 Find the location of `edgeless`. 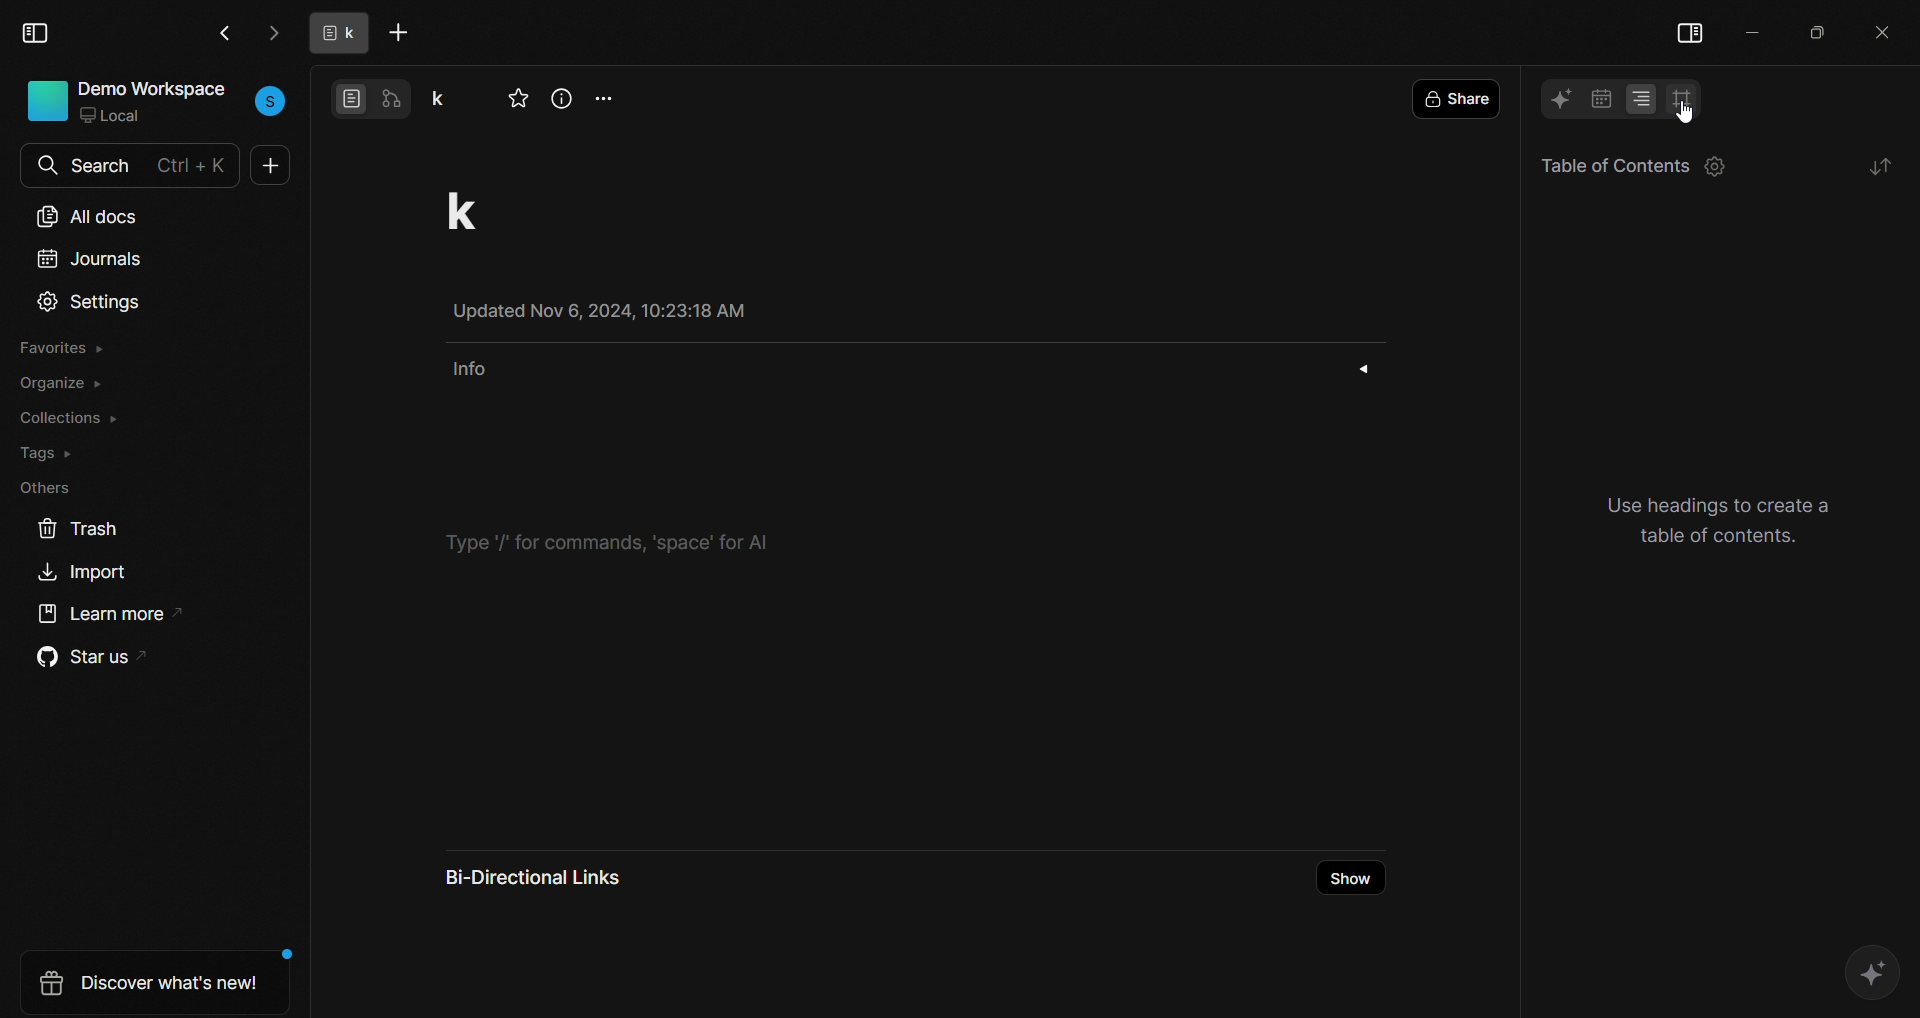

edgeless is located at coordinates (397, 97).